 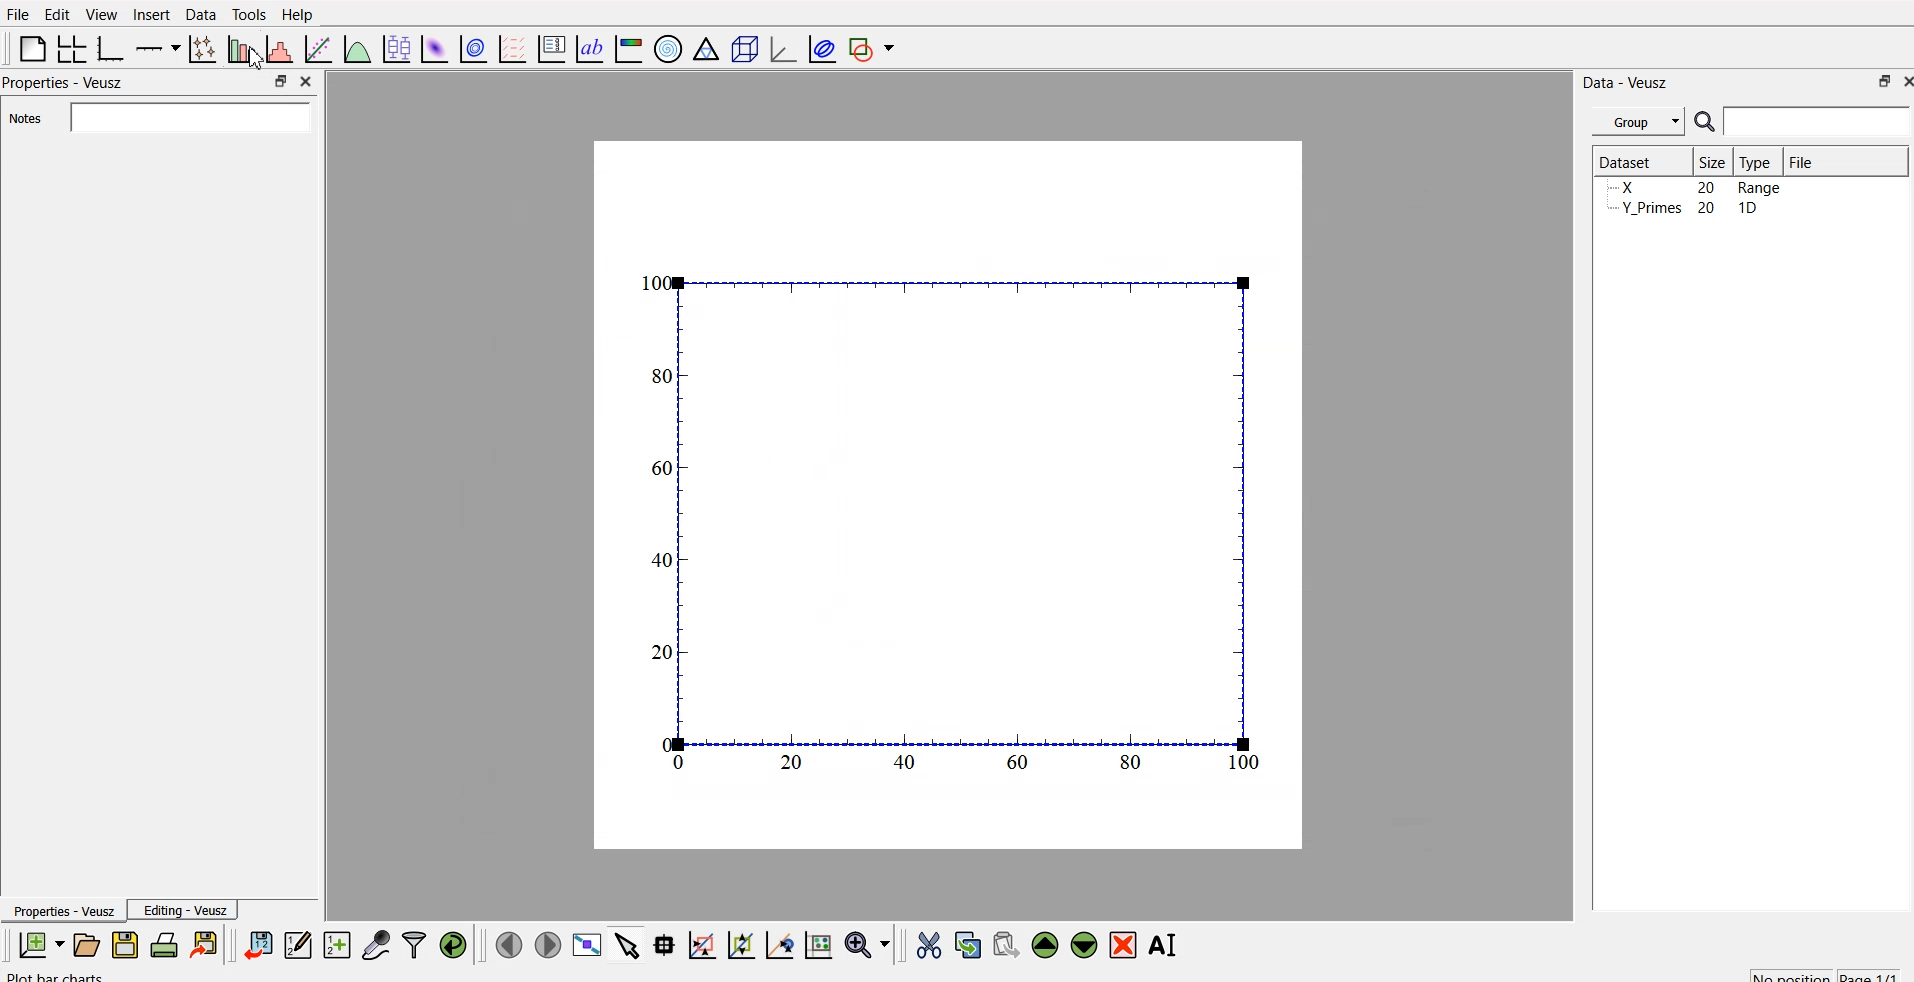 I want to click on read datapoint on graph, so click(x=662, y=945).